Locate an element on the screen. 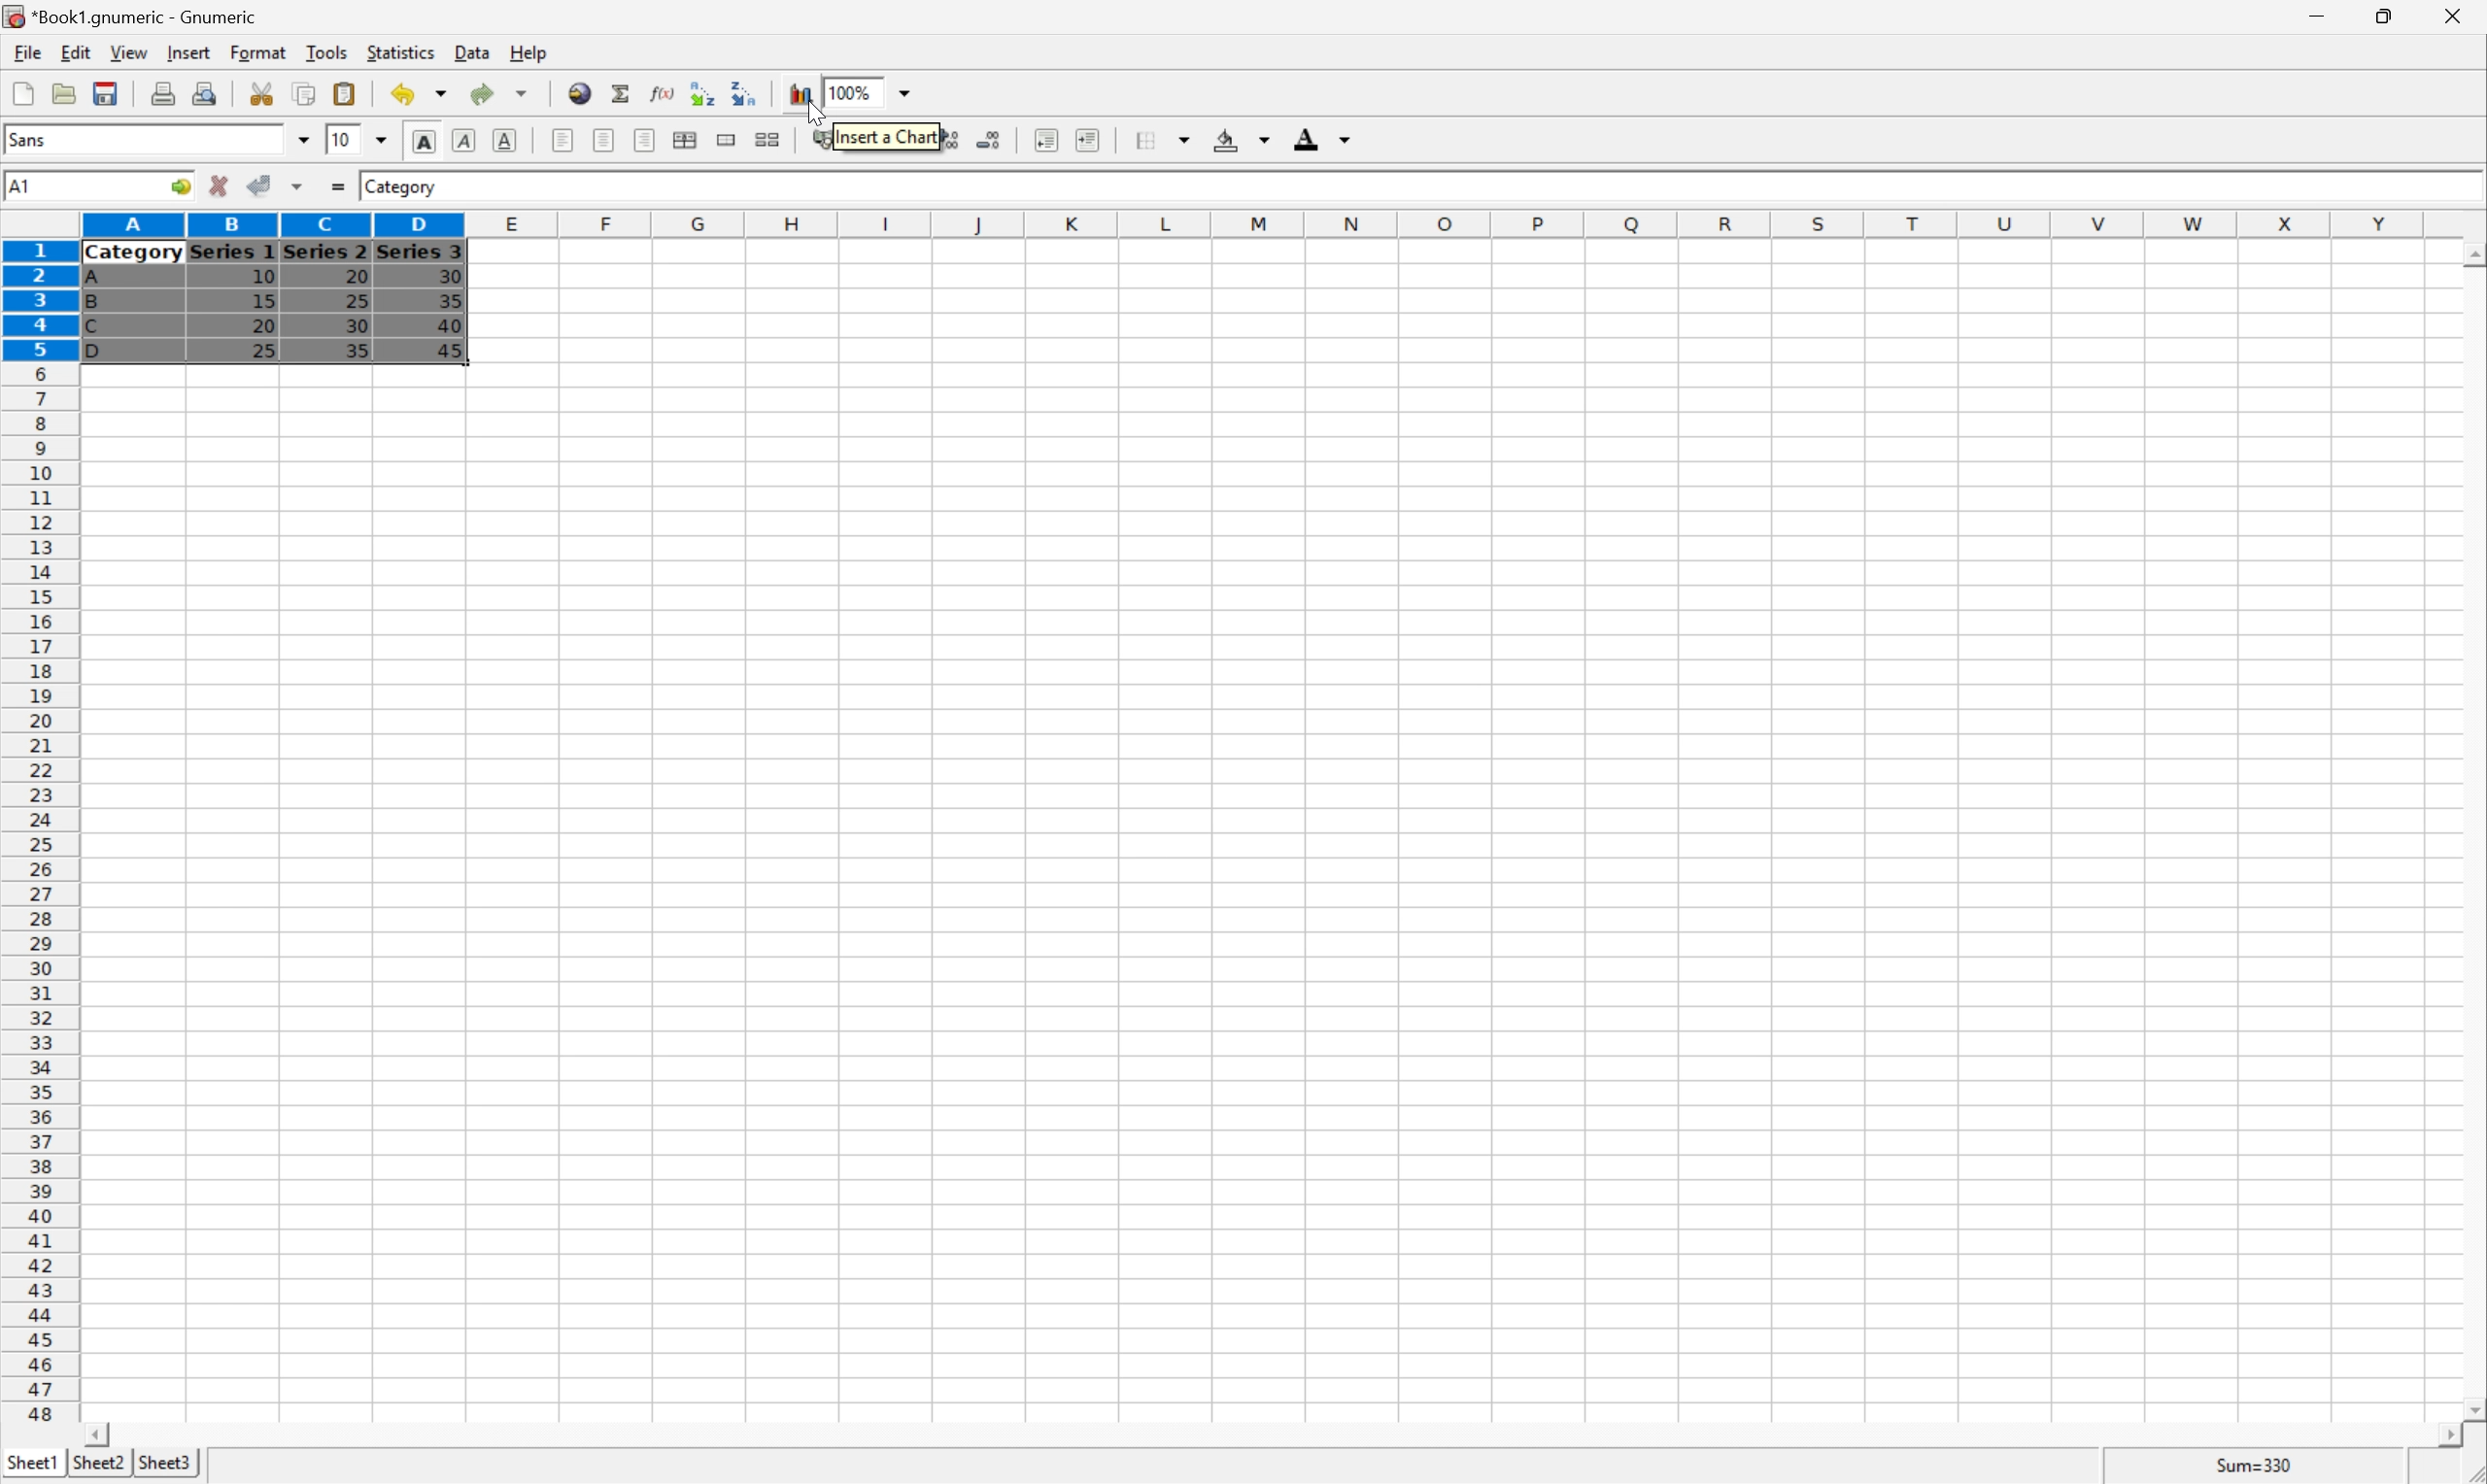 The height and width of the screenshot is (1484, 2487). Scroll Up is located at coordinates (2470, 253).